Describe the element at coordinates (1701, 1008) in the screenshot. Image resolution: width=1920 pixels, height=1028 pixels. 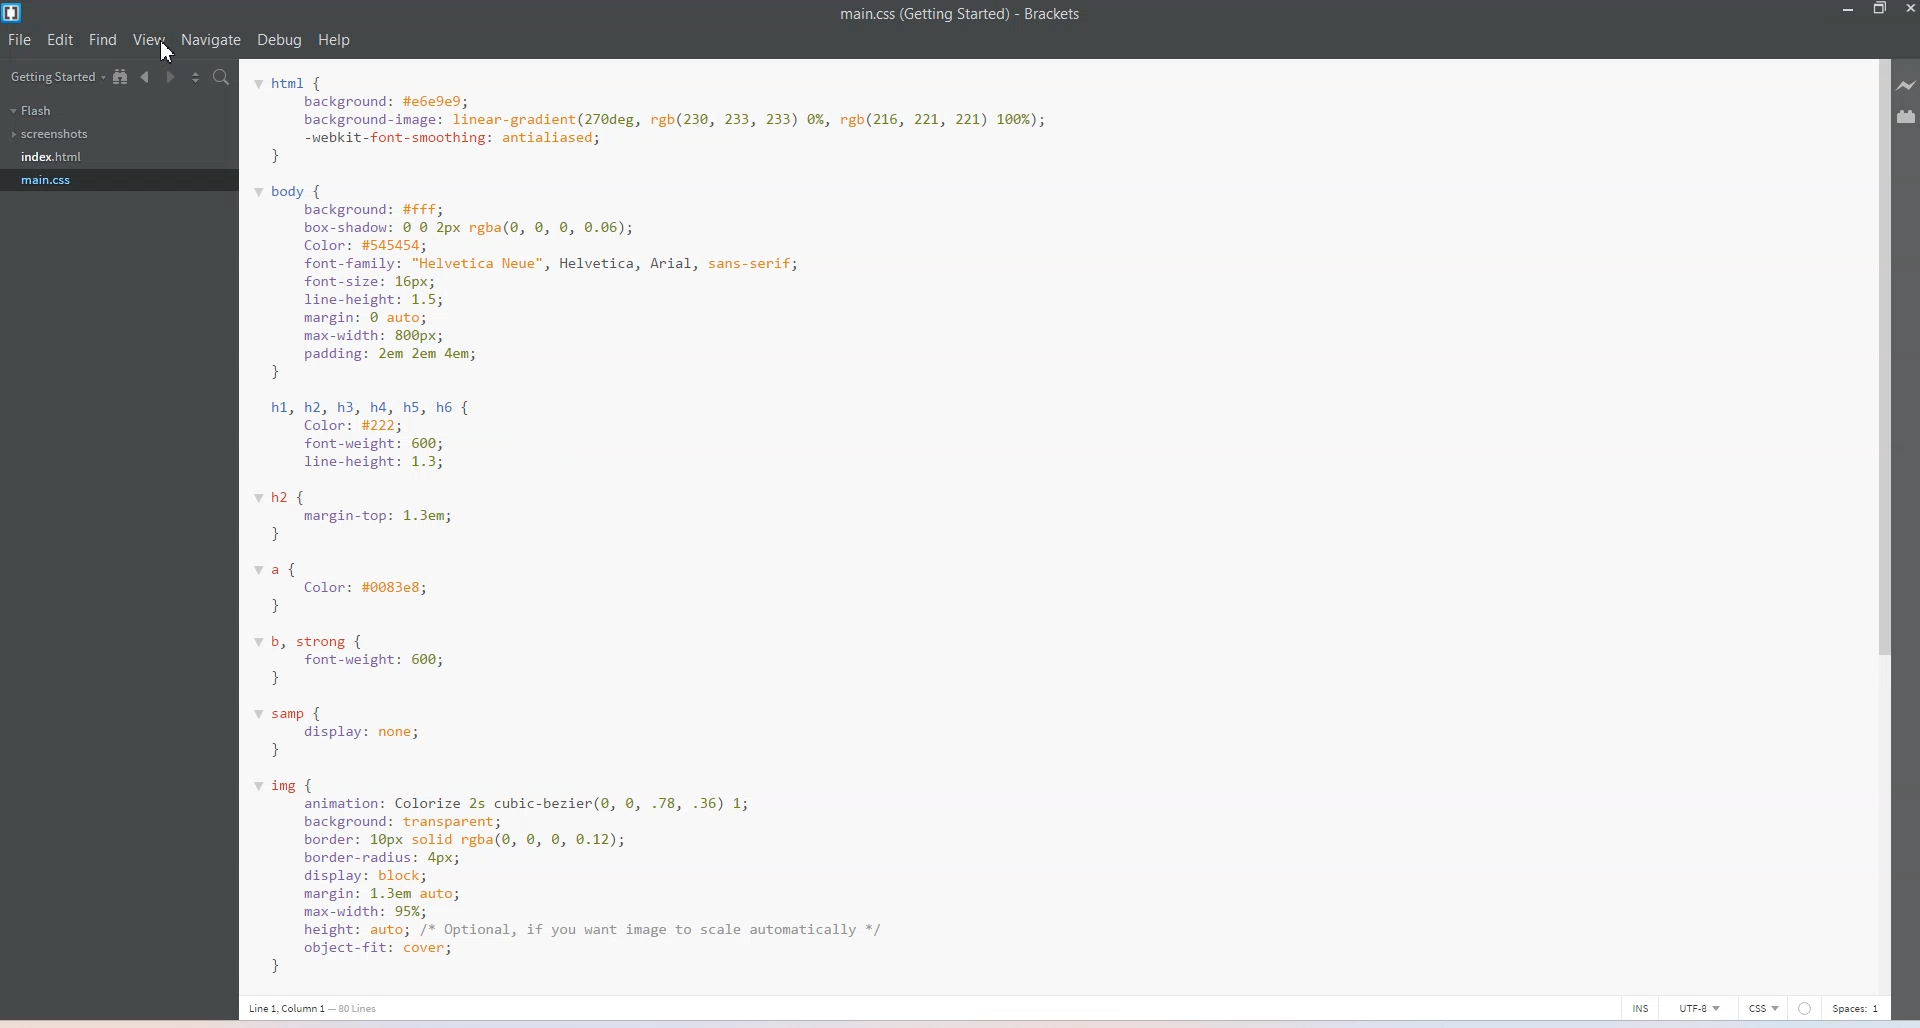
I see `UTF-8` at that location.